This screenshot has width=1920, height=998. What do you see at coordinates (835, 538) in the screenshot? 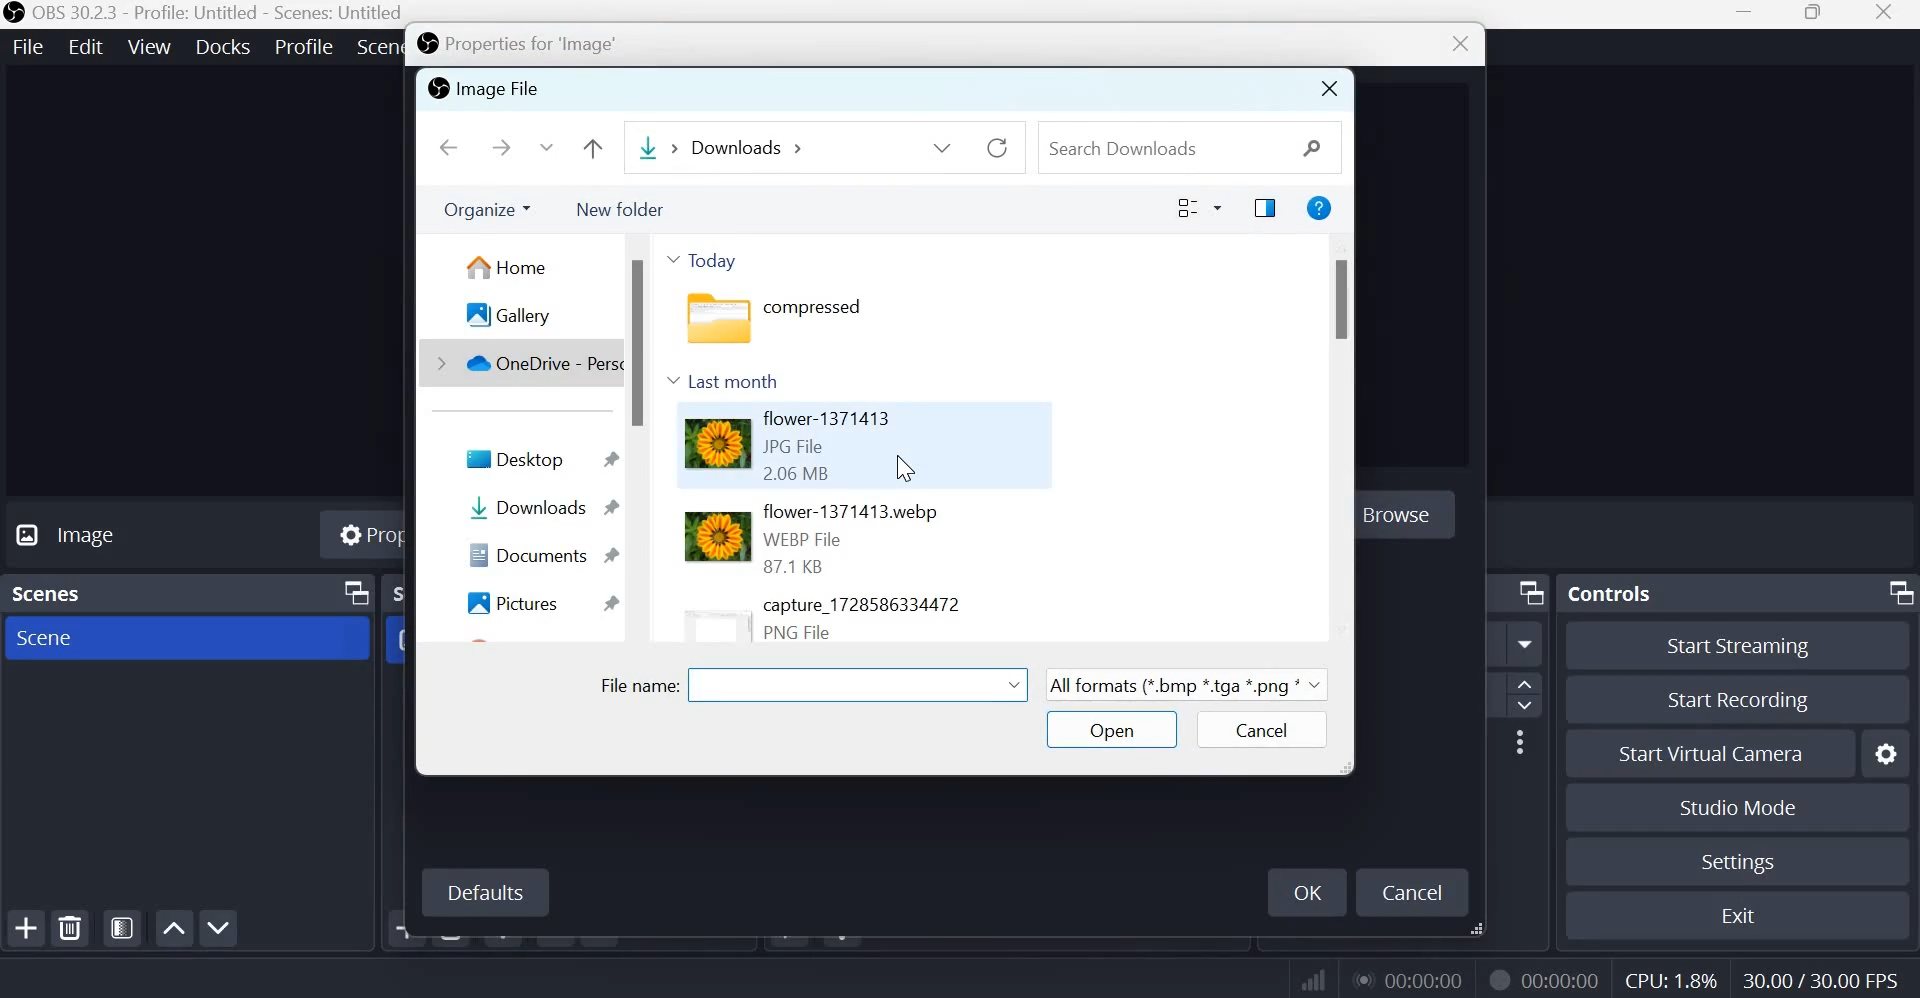
I see `flower-1371413 jpg file 2.06 MB` at bounding box center [835, 538].